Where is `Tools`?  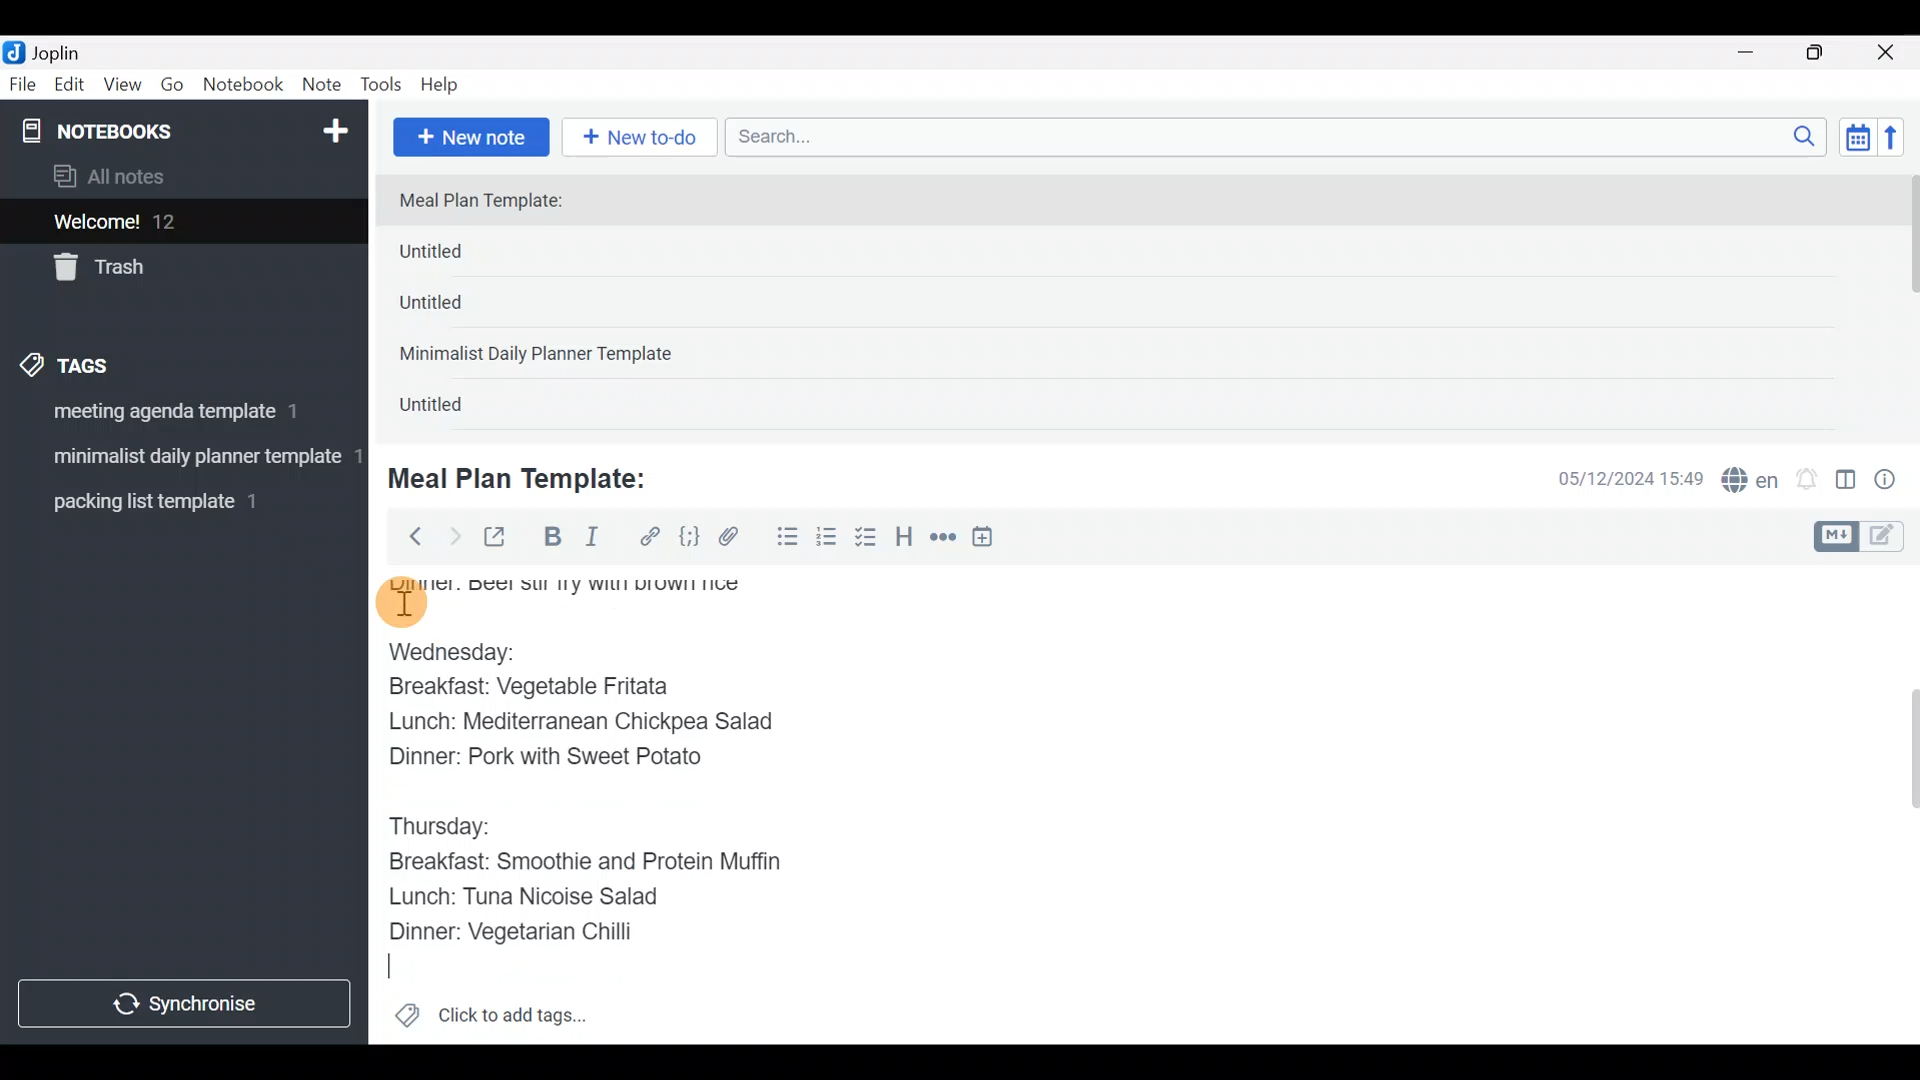 Tools is located at coordinates (382, 86).